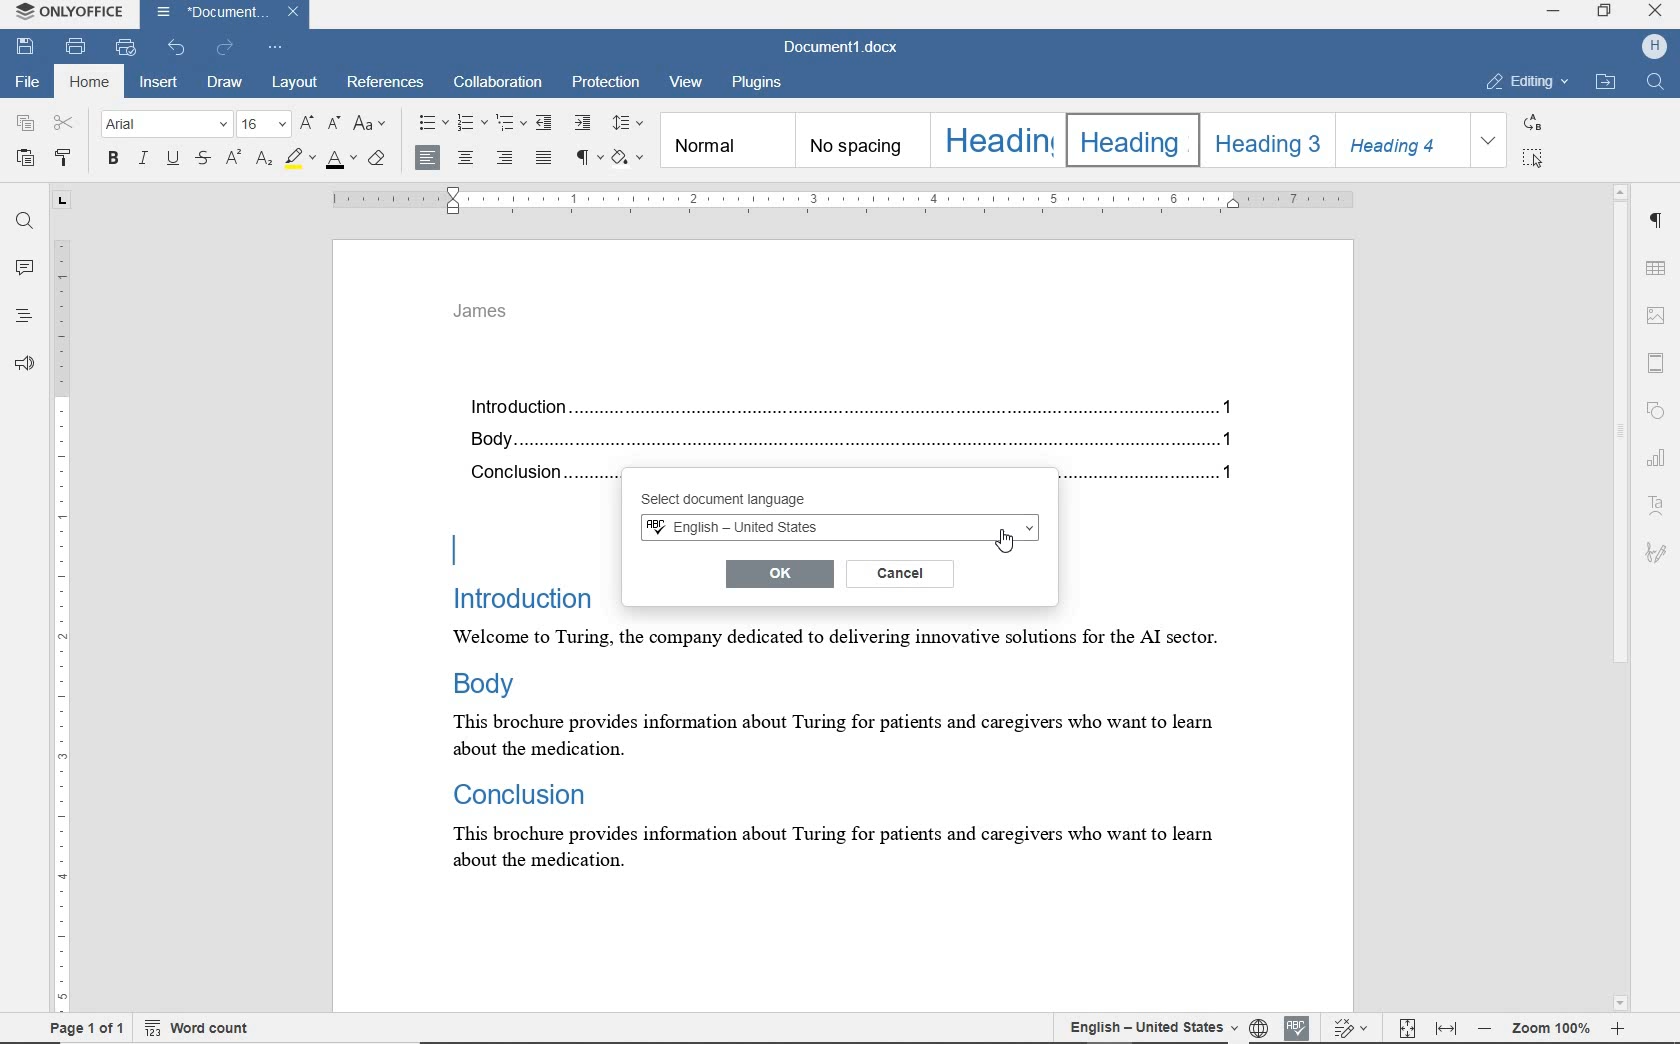 The height and width of the screenshot is (1044, 1680). Describe the element at coordinates (1653, 11) in the screenshot. I see `CLOSE` at that location.